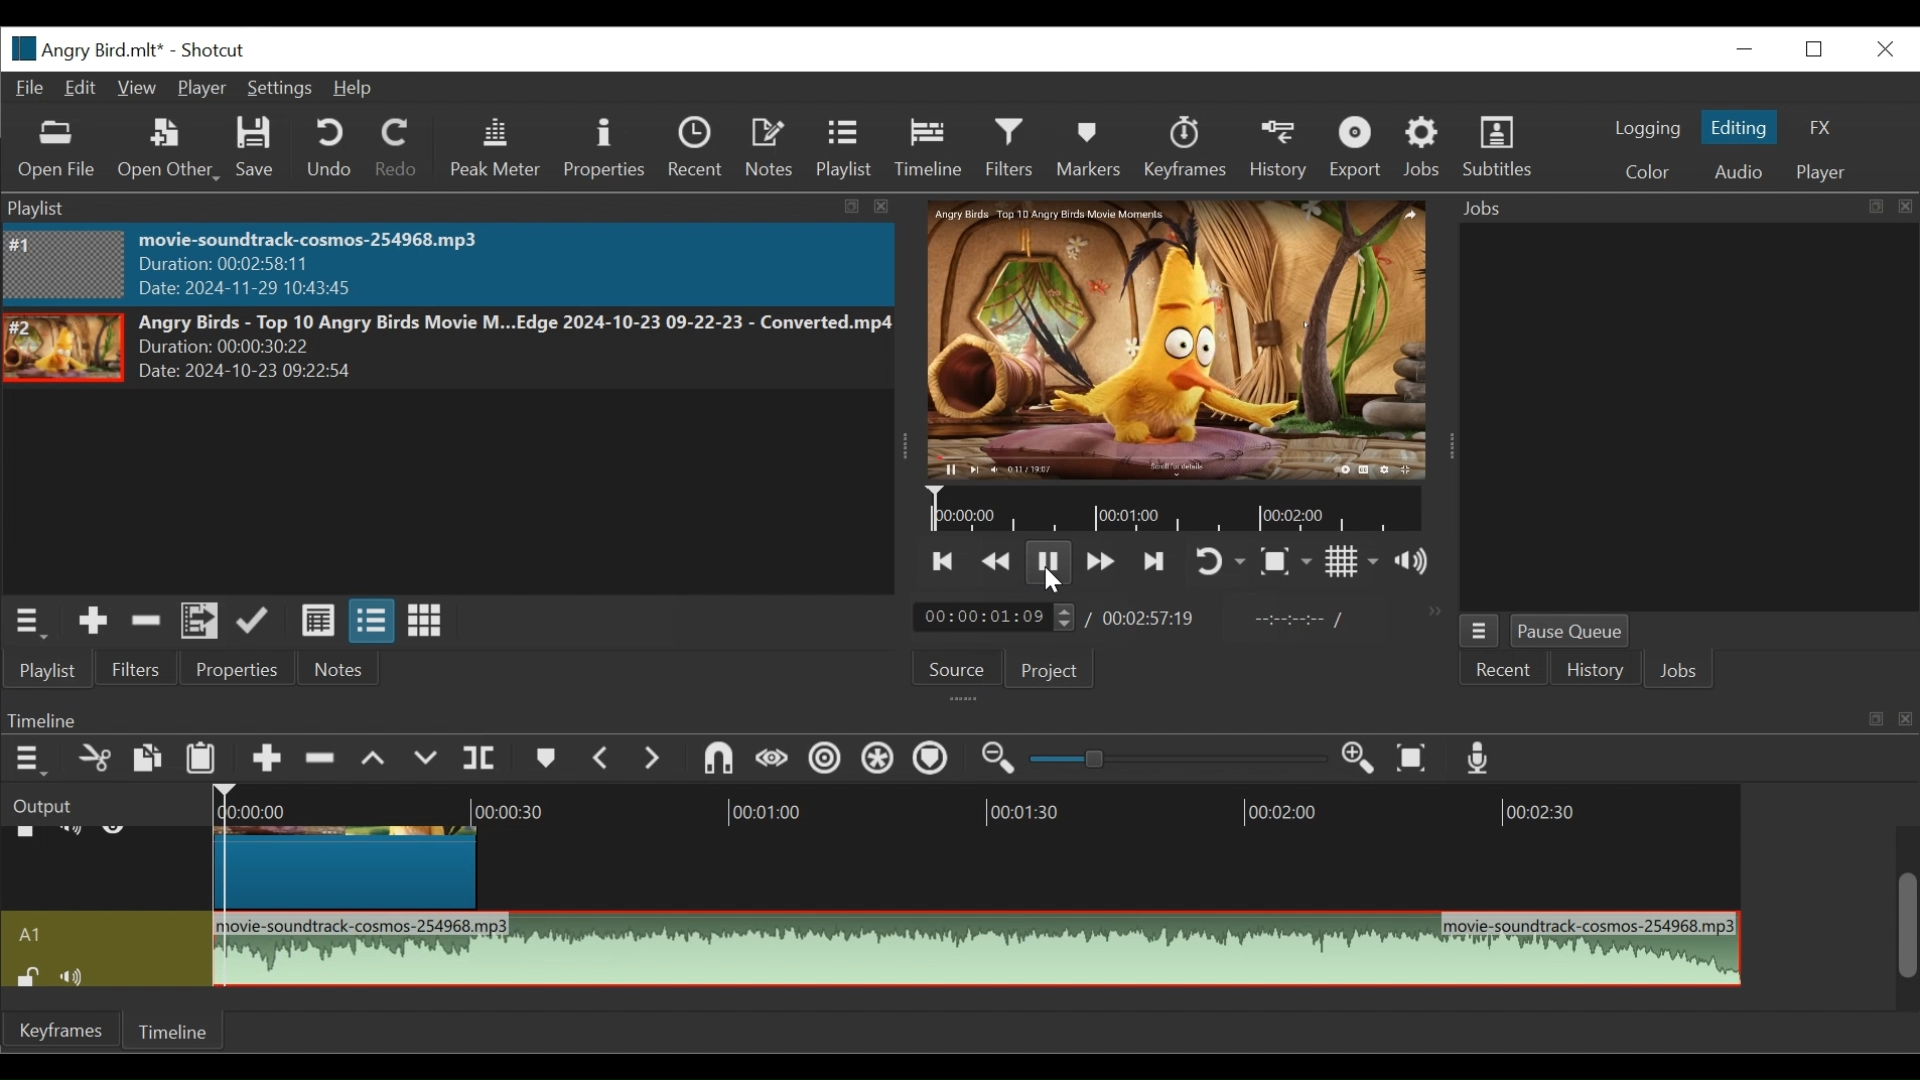 The image size is (1920, 1080). I want to click on Toggle on , so click(1222, 560).